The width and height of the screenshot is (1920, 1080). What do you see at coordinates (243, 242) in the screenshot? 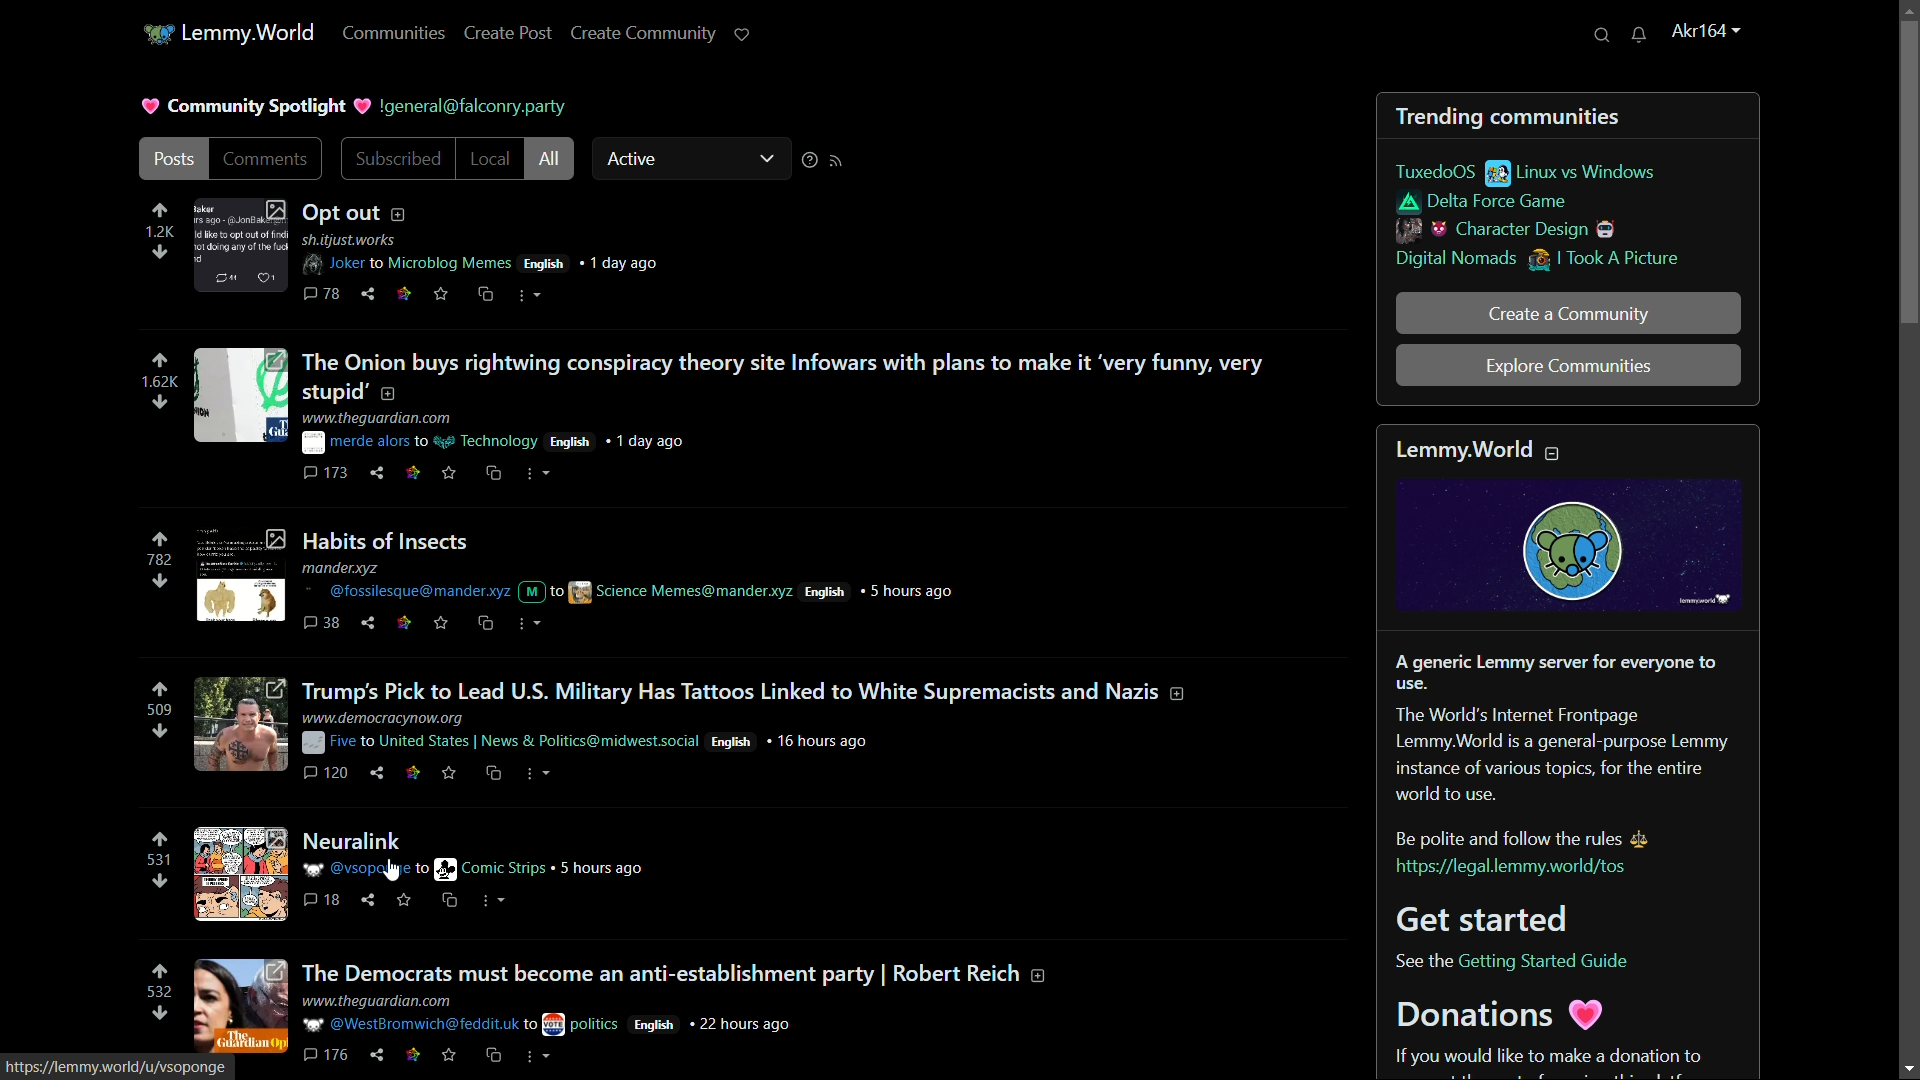
I see `image` at bounding box center [243, 242].